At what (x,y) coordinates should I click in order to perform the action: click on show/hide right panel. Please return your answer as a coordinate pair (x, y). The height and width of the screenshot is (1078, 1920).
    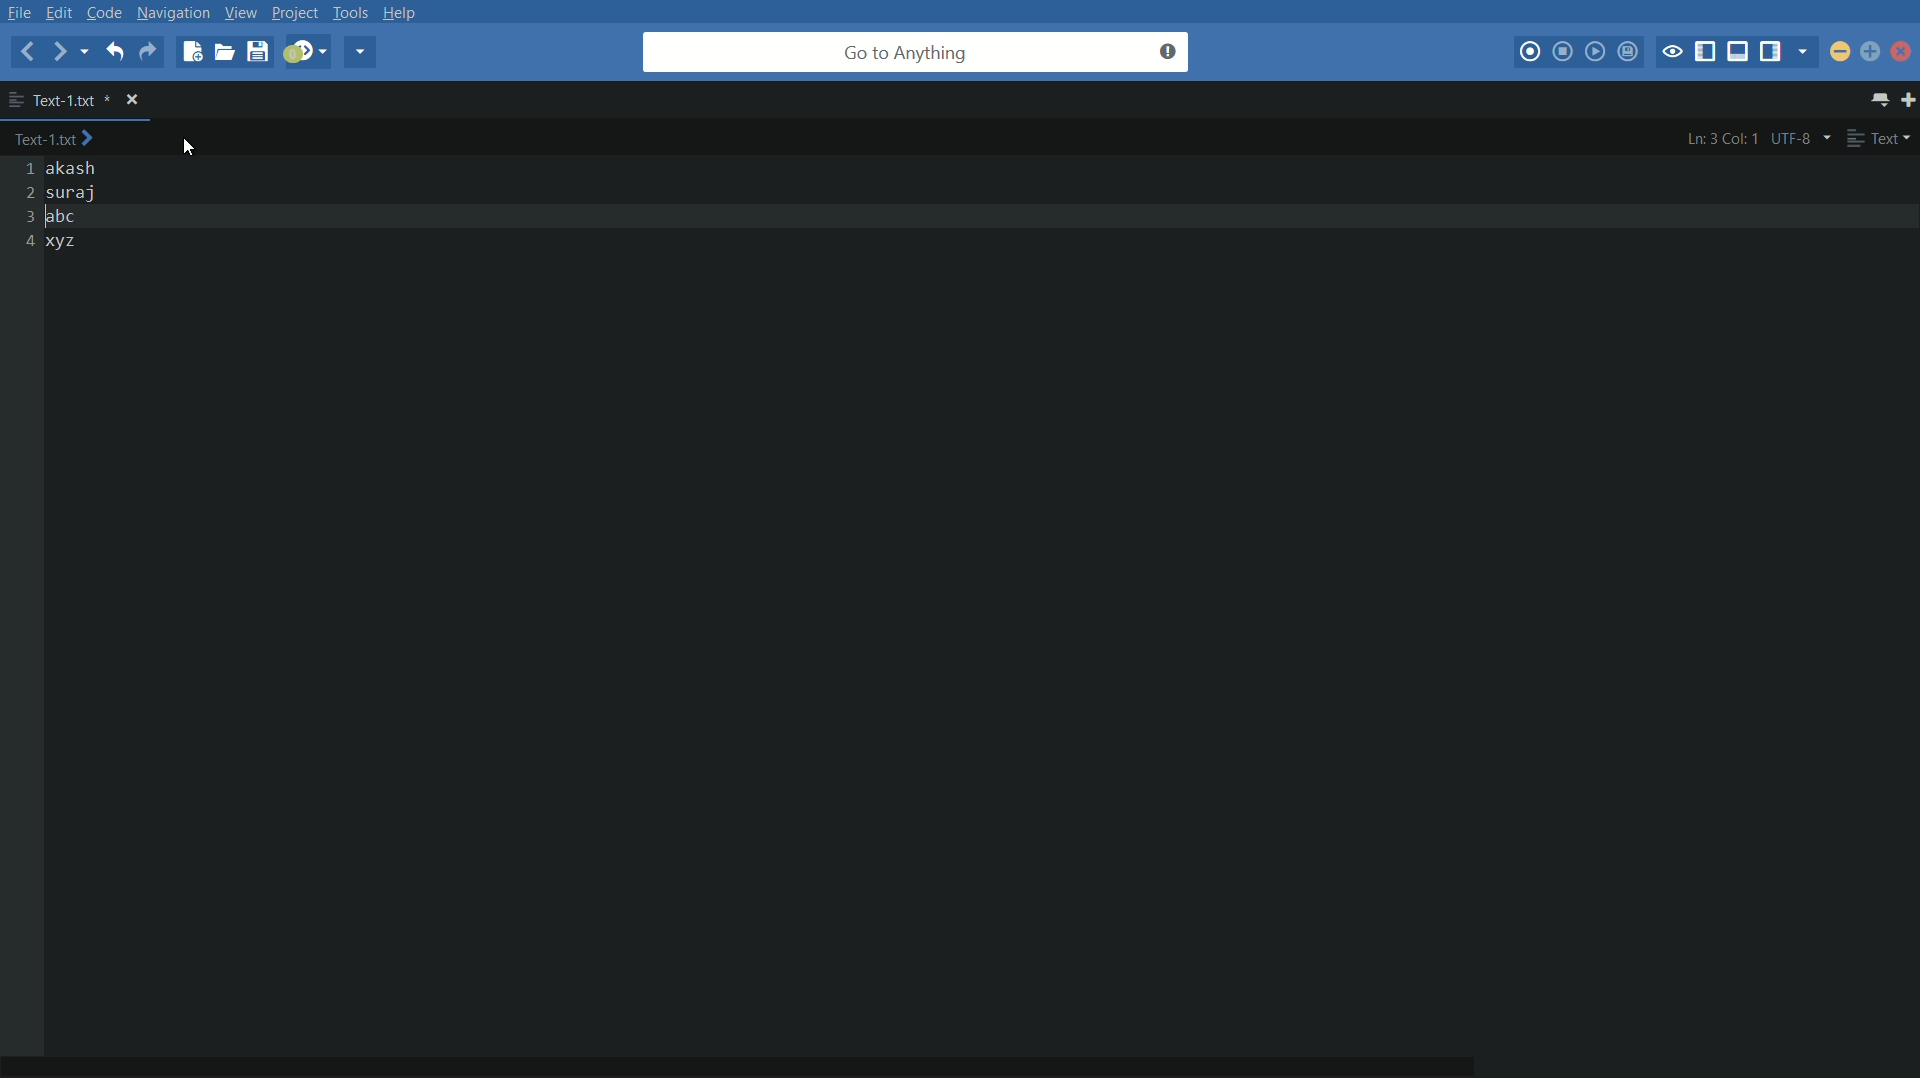
    Looking at the image, I should click on (1773, 52).